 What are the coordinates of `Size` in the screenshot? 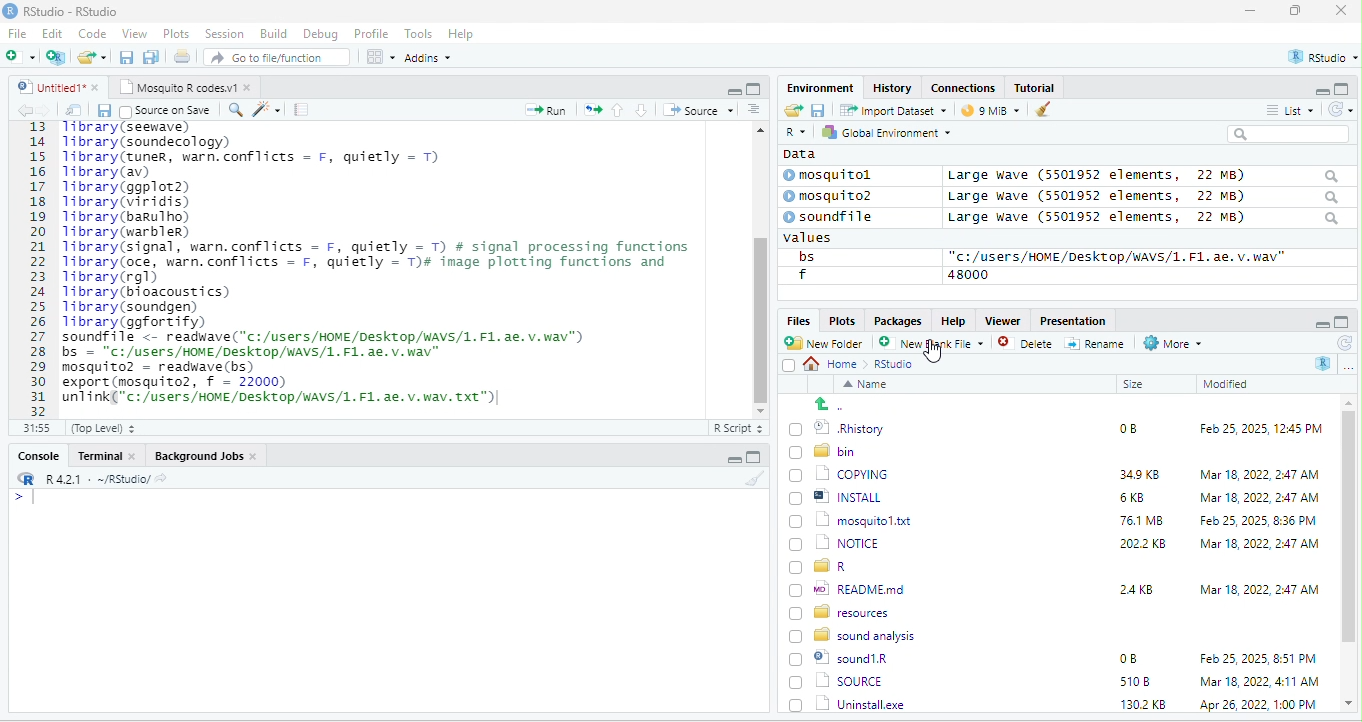 It's located at (1134, 385).